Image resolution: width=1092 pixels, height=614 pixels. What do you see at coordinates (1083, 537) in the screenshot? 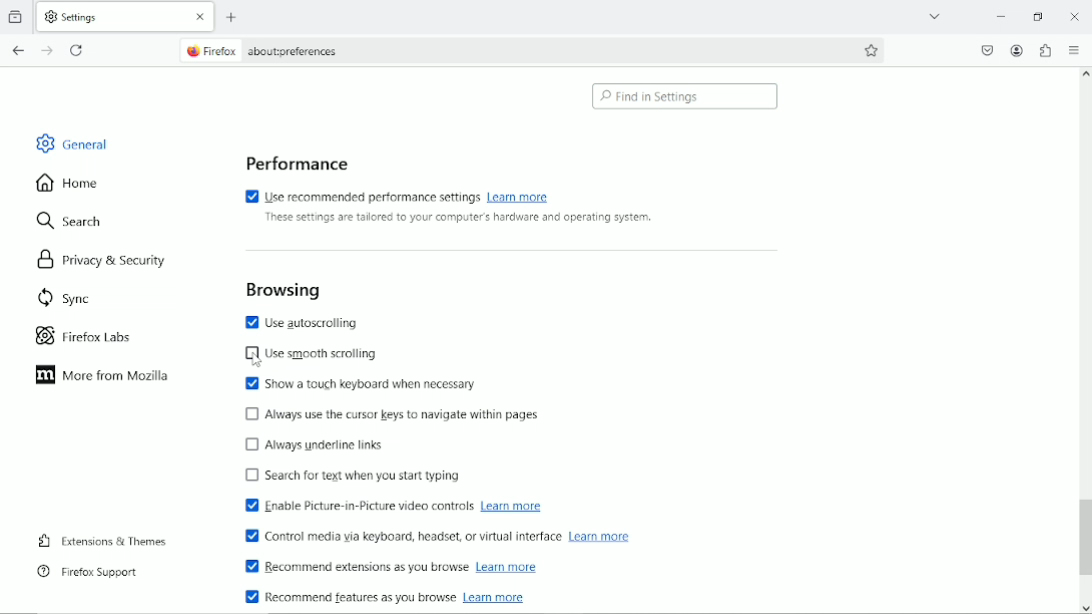
I see `Vertical scrollbar` at bounding box center [1083, 537].